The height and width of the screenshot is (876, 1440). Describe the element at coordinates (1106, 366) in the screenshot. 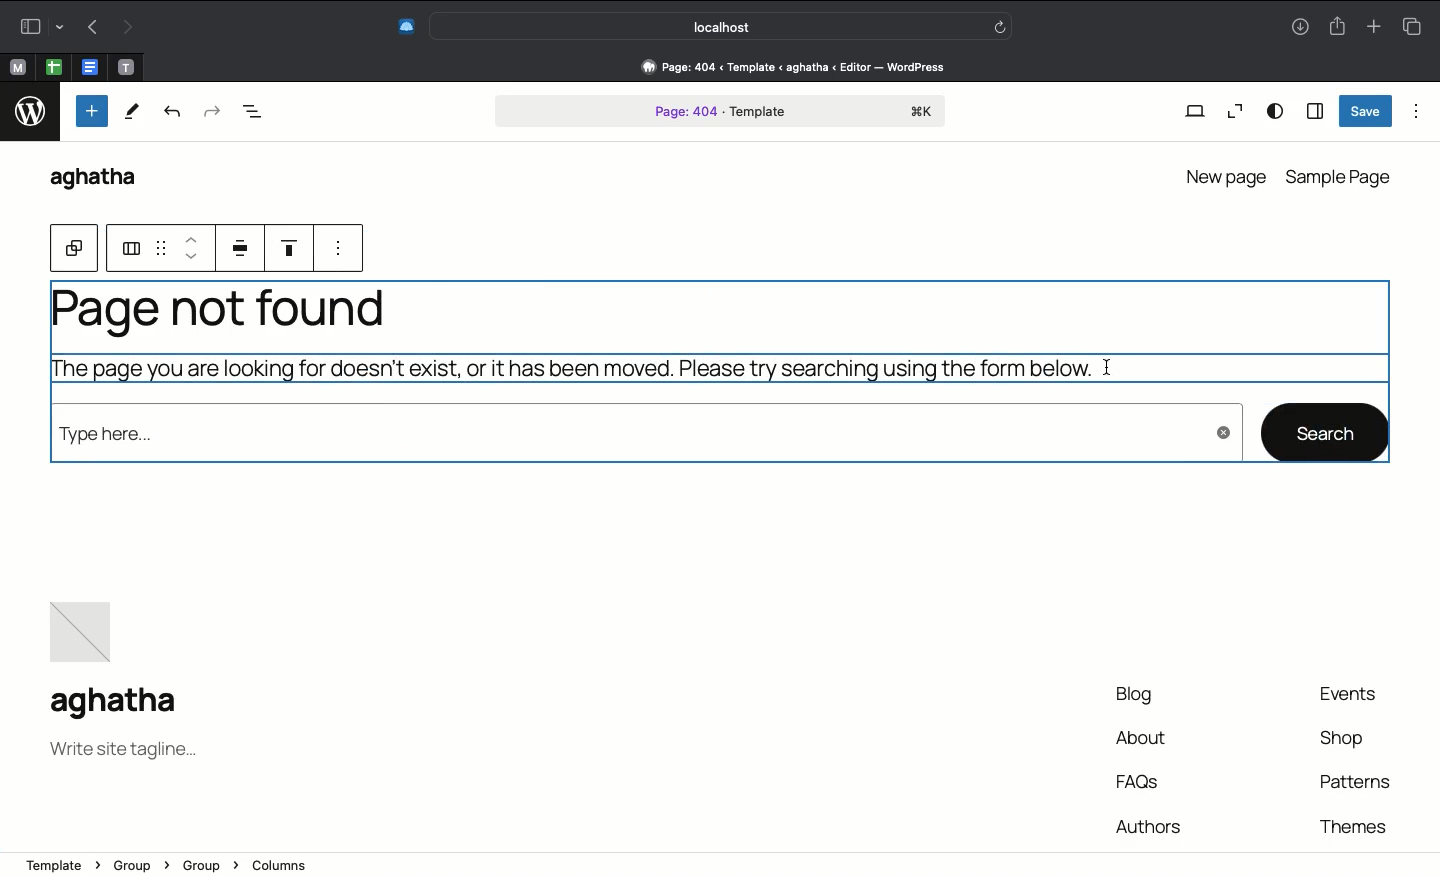

I see `Click to write` at that location.